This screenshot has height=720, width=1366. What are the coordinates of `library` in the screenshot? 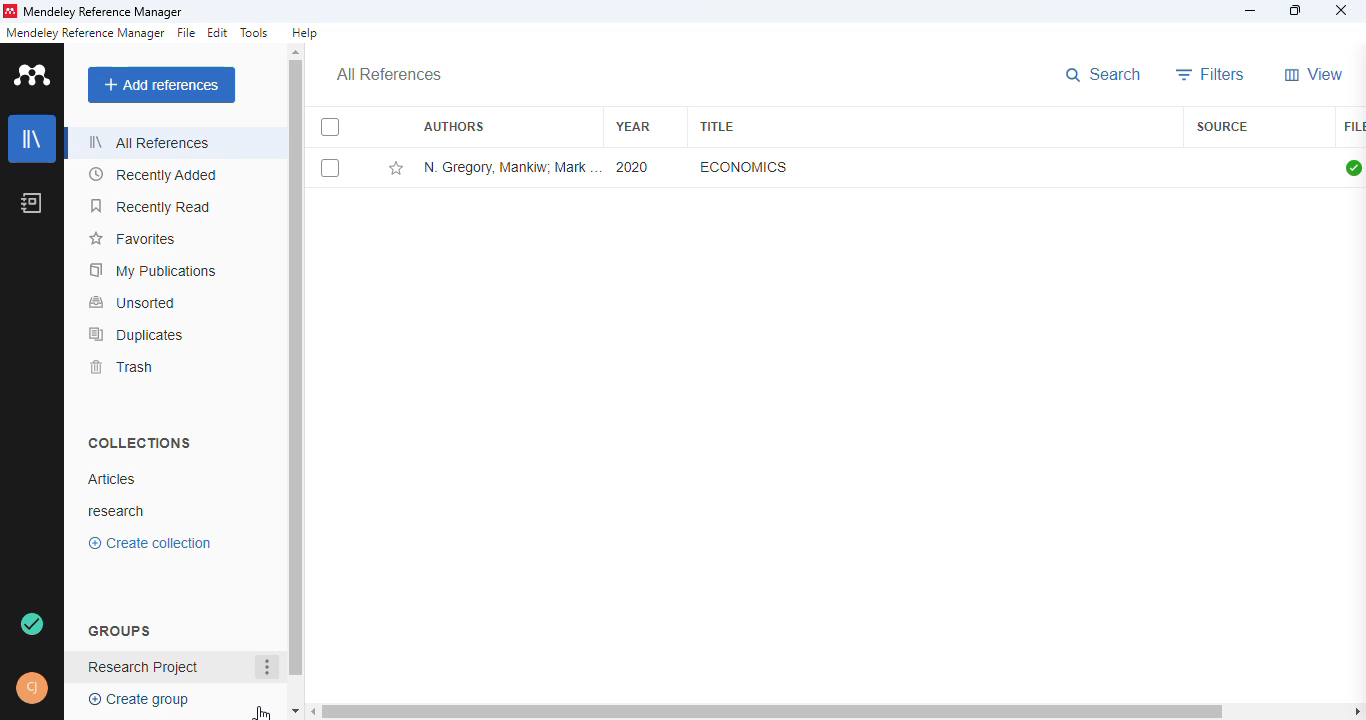 It's located at (32, 138).